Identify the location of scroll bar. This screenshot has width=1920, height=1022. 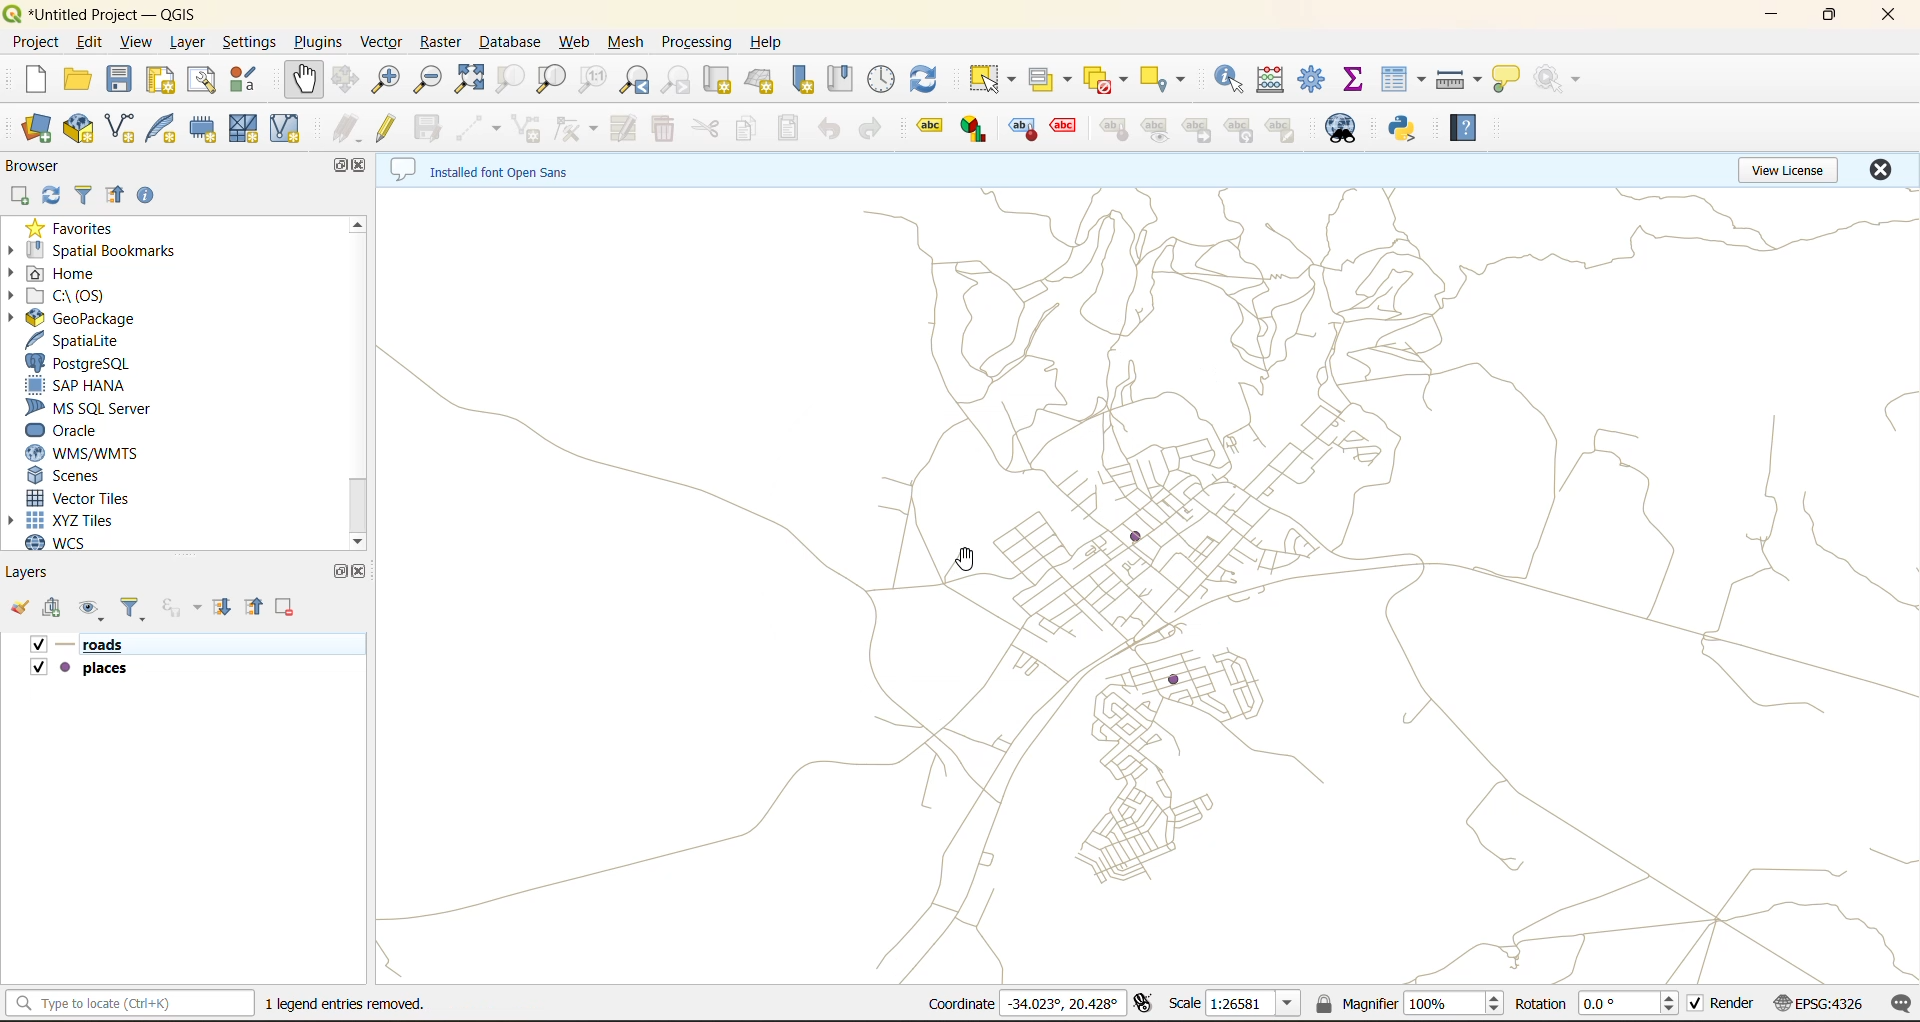
(363, 382).